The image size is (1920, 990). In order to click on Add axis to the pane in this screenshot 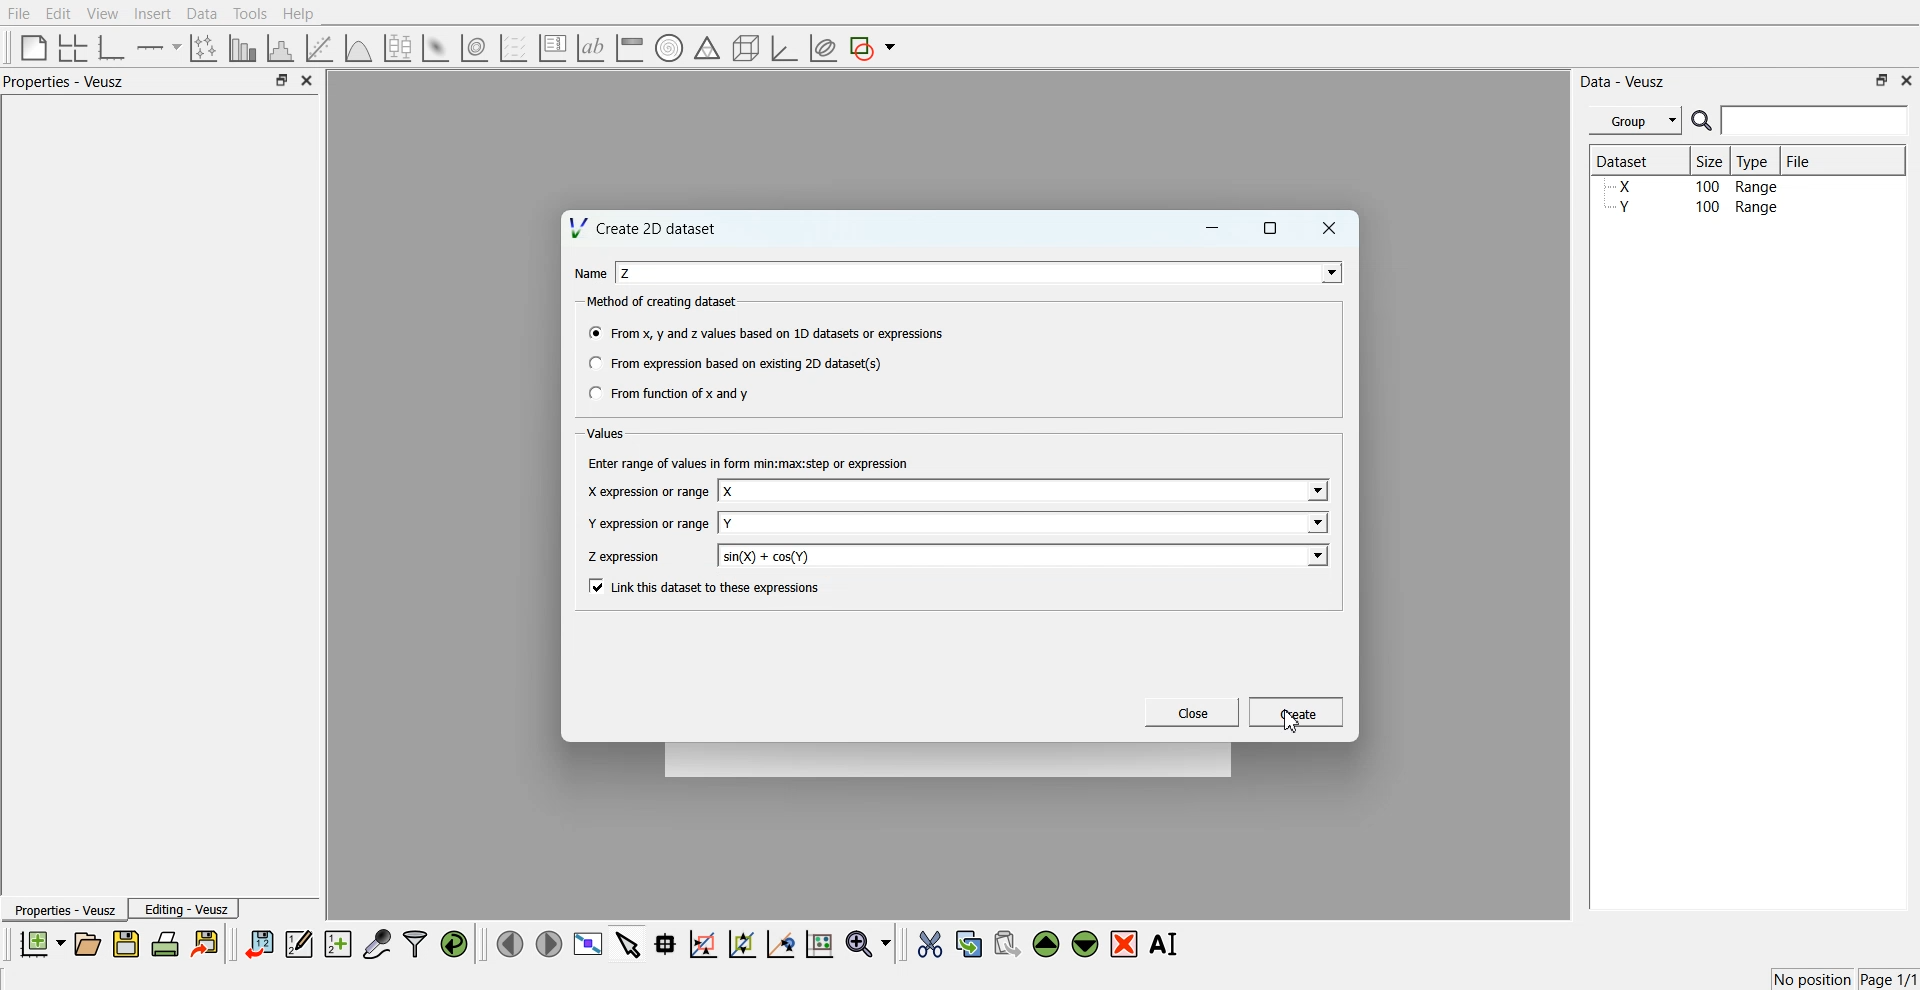, I will do `click(158, 49)`.